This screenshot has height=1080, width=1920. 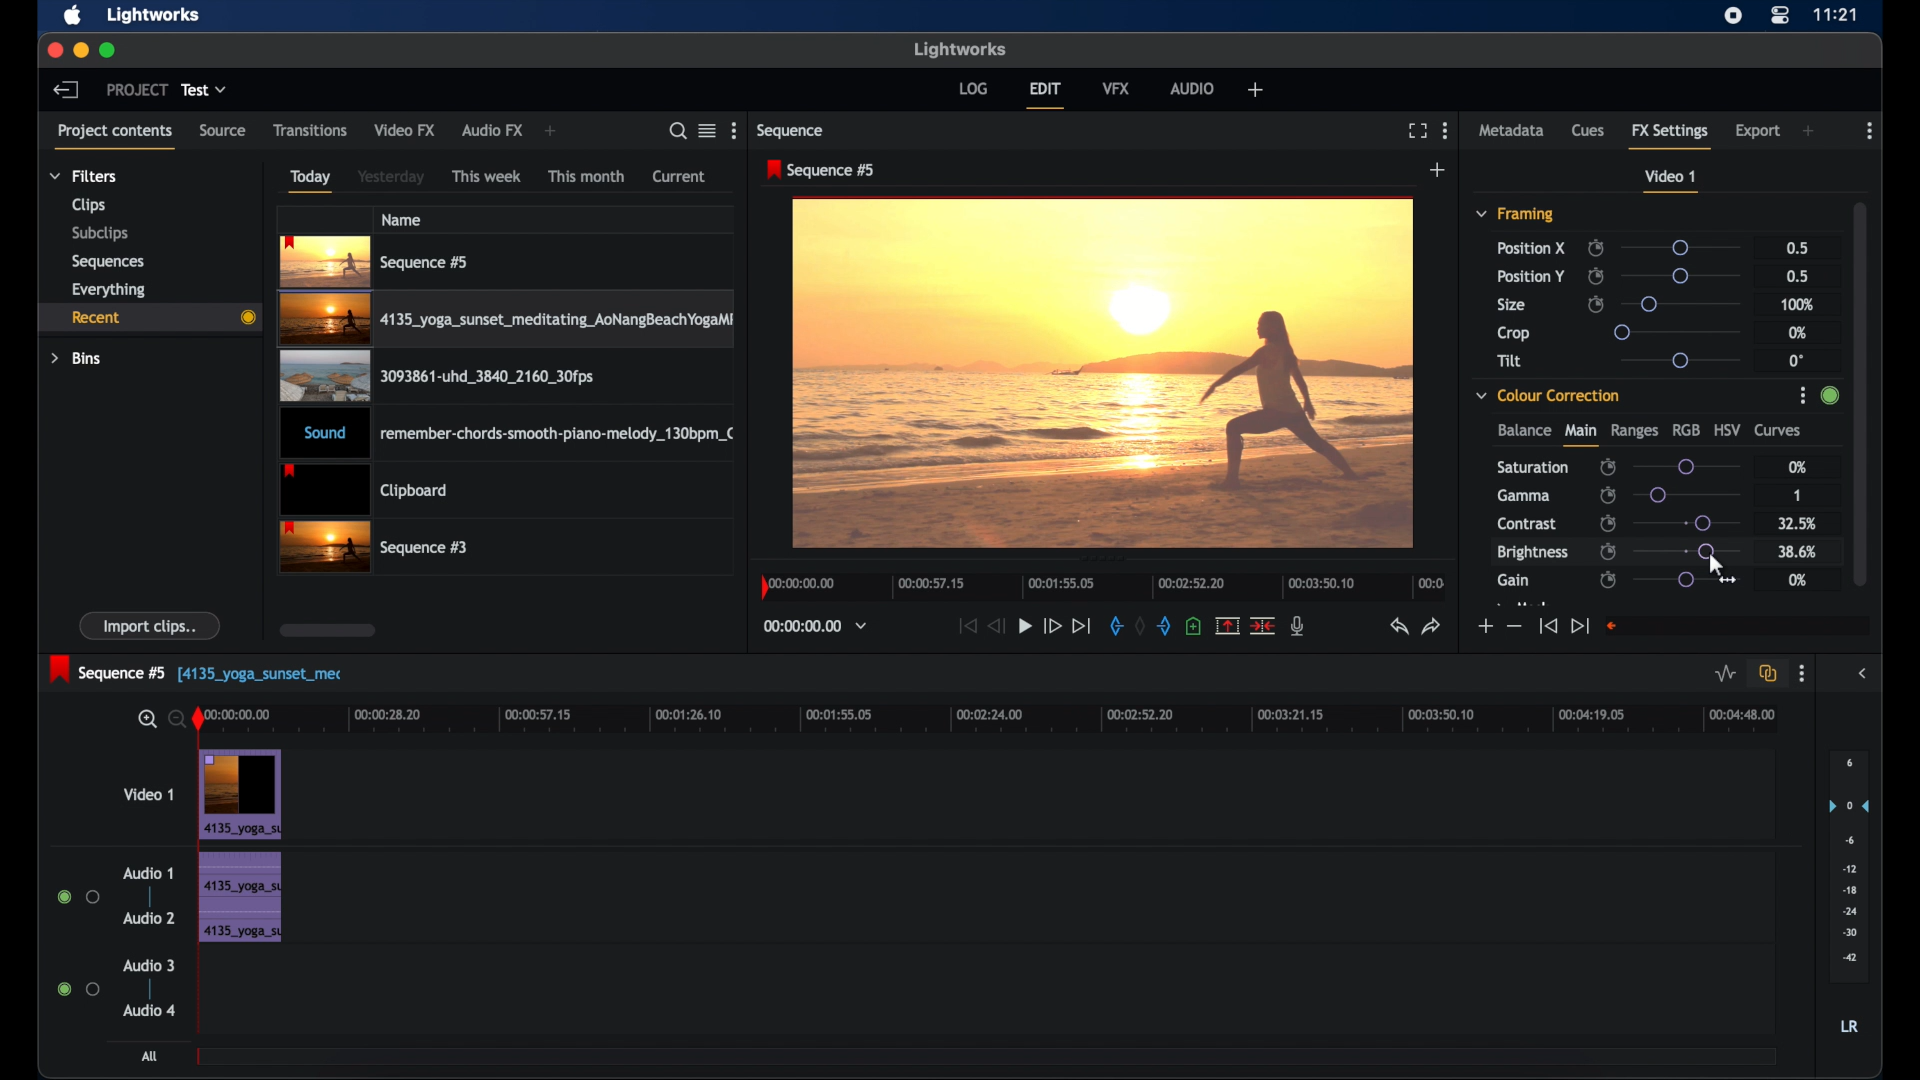 What do you see at coordinates (1081, 626) in the screenshot?
I see `jump to end` at bounding box center [1081, 626].